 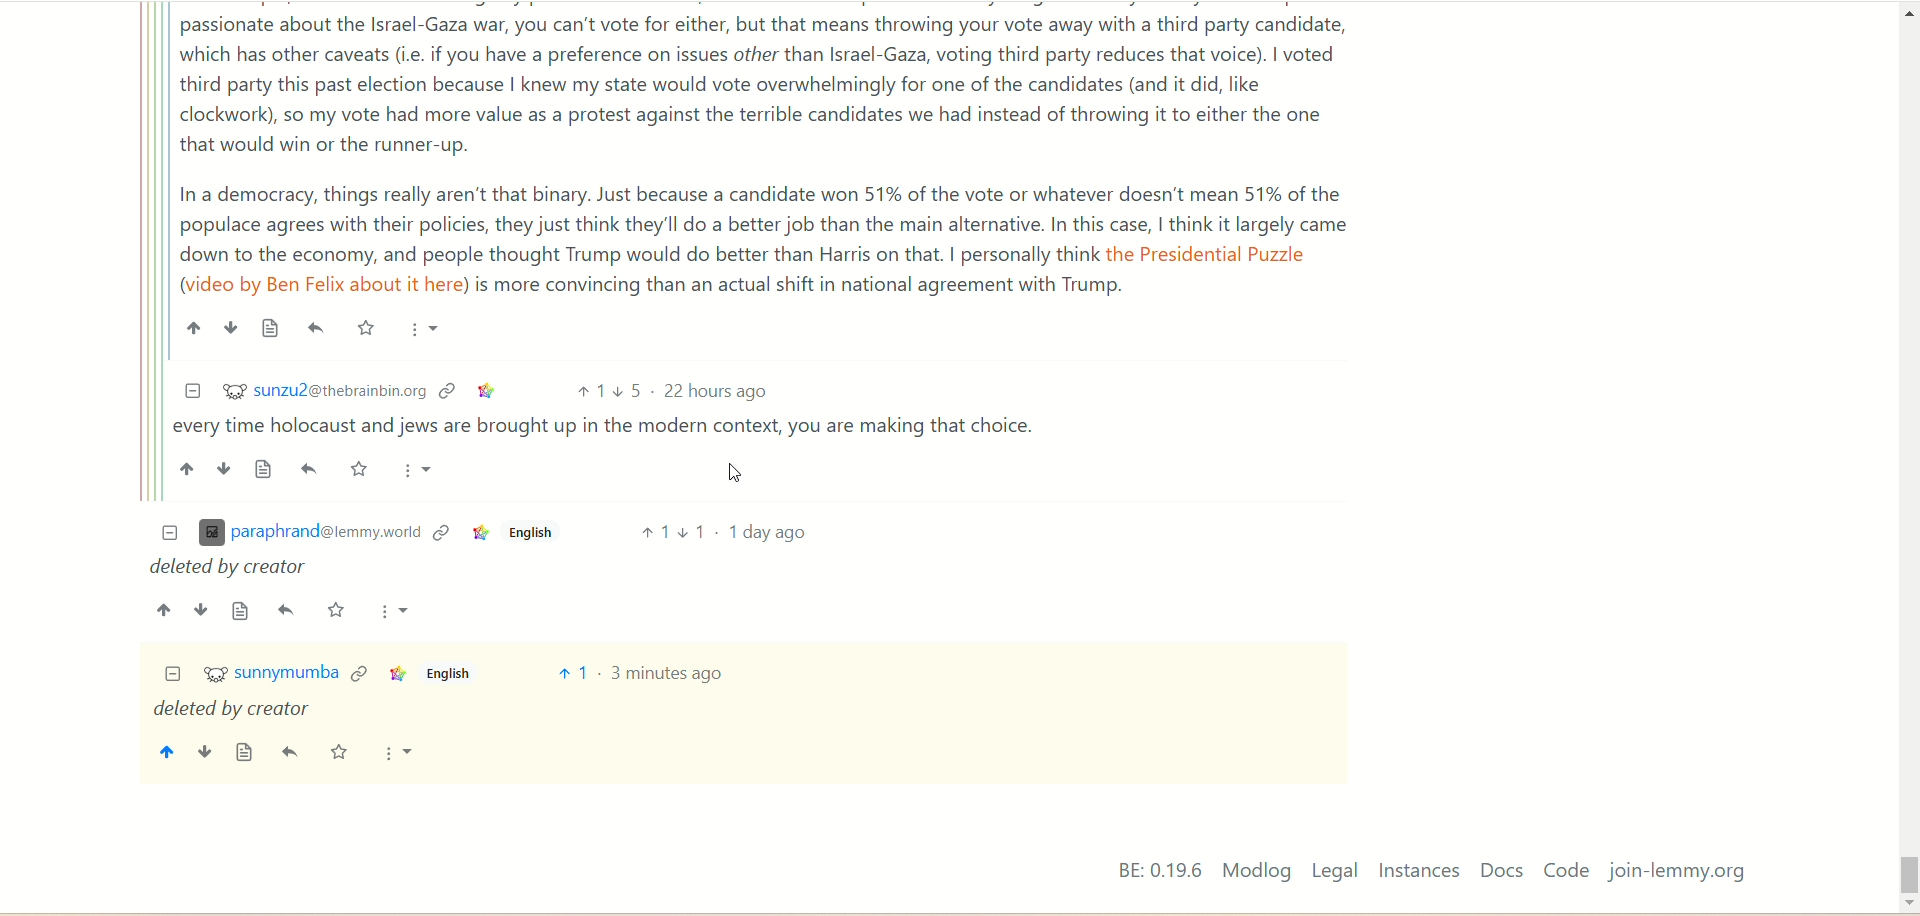 What do you see at coordinates (287, 610) in the screenshot?
I see `Reply` at bounding box center [287, 610].